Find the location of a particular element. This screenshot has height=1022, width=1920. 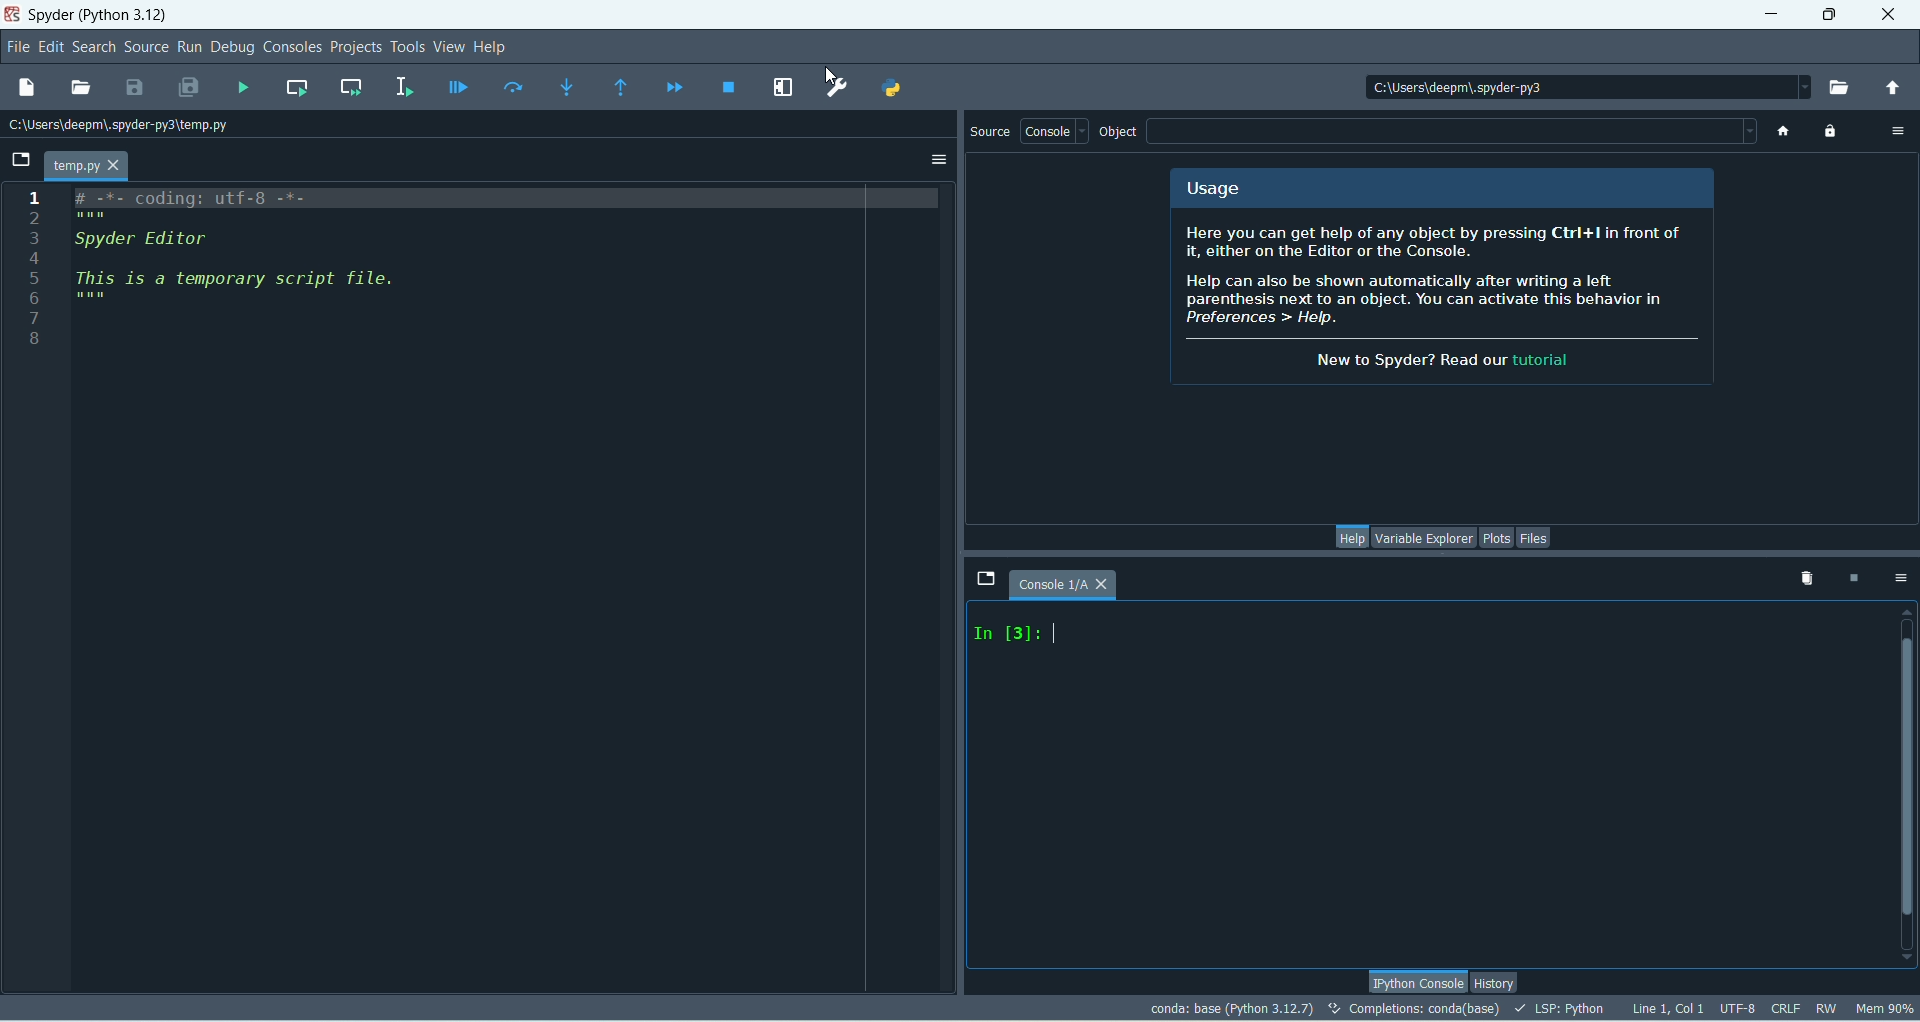

browse working directory is located at coordinates (1845, 89).